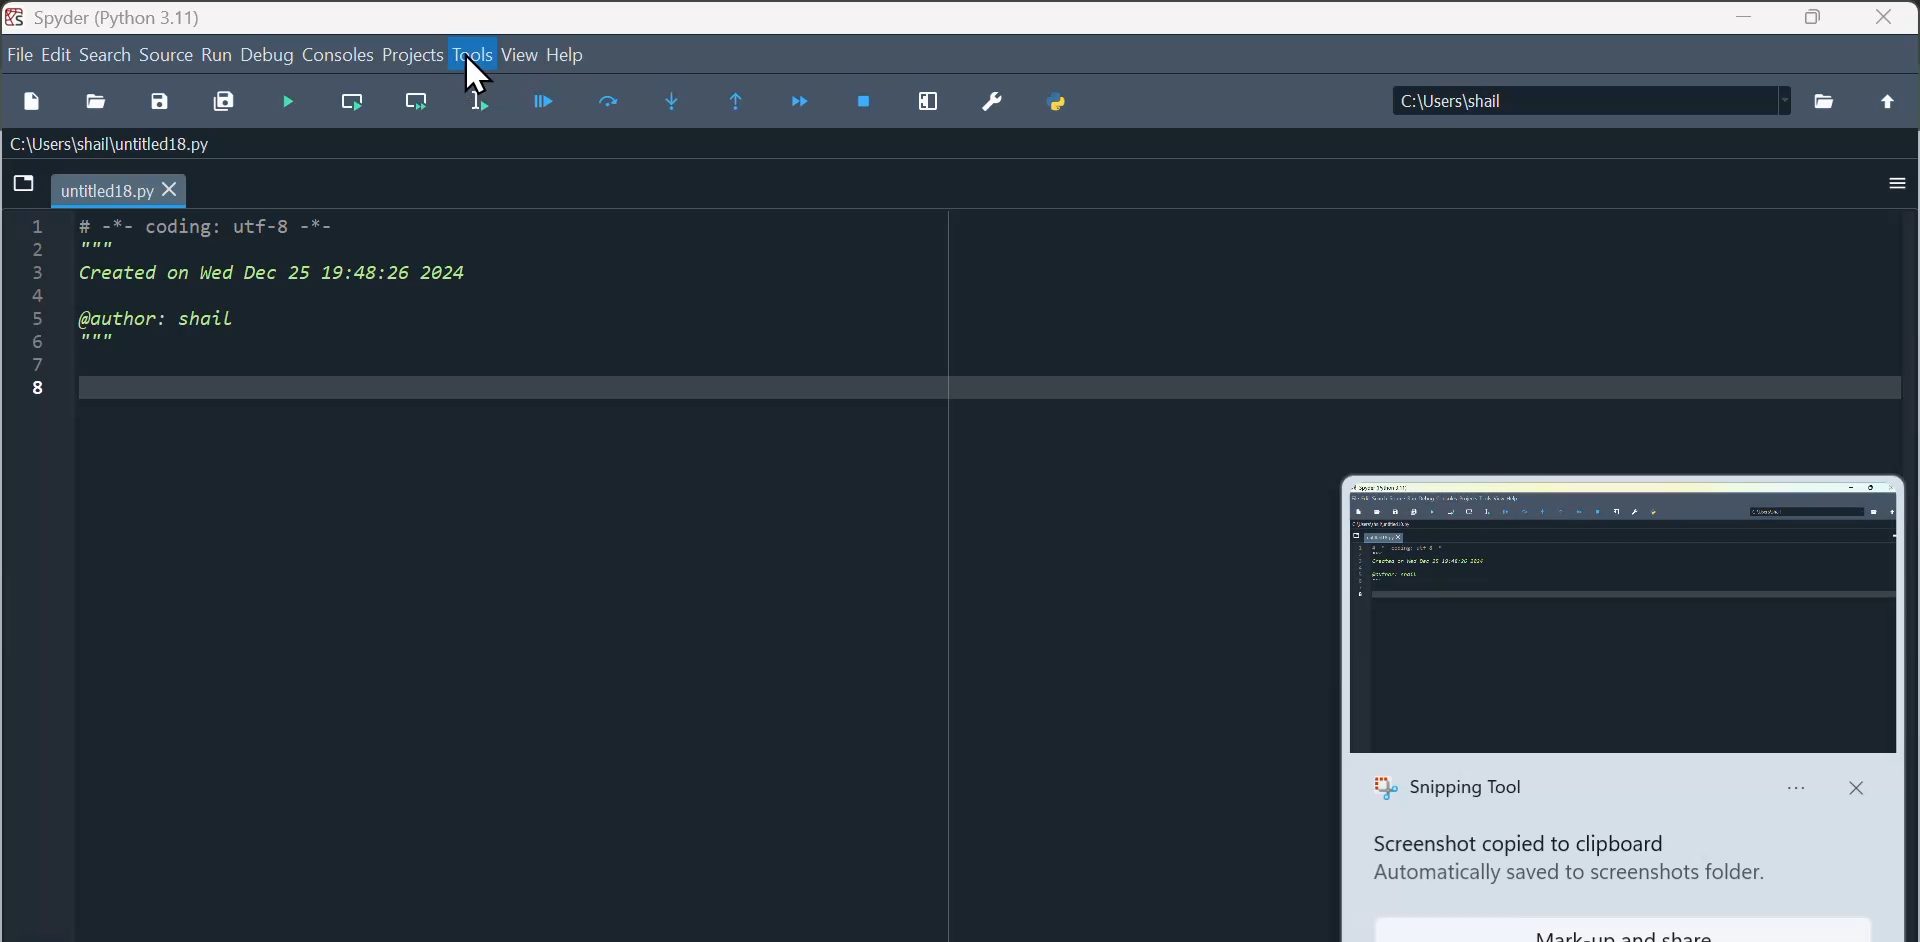 The width and height of the screenshot is (1920, 942). What do you see at coordinates (868, 104) in the screenshot?
I see `Stop debugging` at bounding box center [868, 104].